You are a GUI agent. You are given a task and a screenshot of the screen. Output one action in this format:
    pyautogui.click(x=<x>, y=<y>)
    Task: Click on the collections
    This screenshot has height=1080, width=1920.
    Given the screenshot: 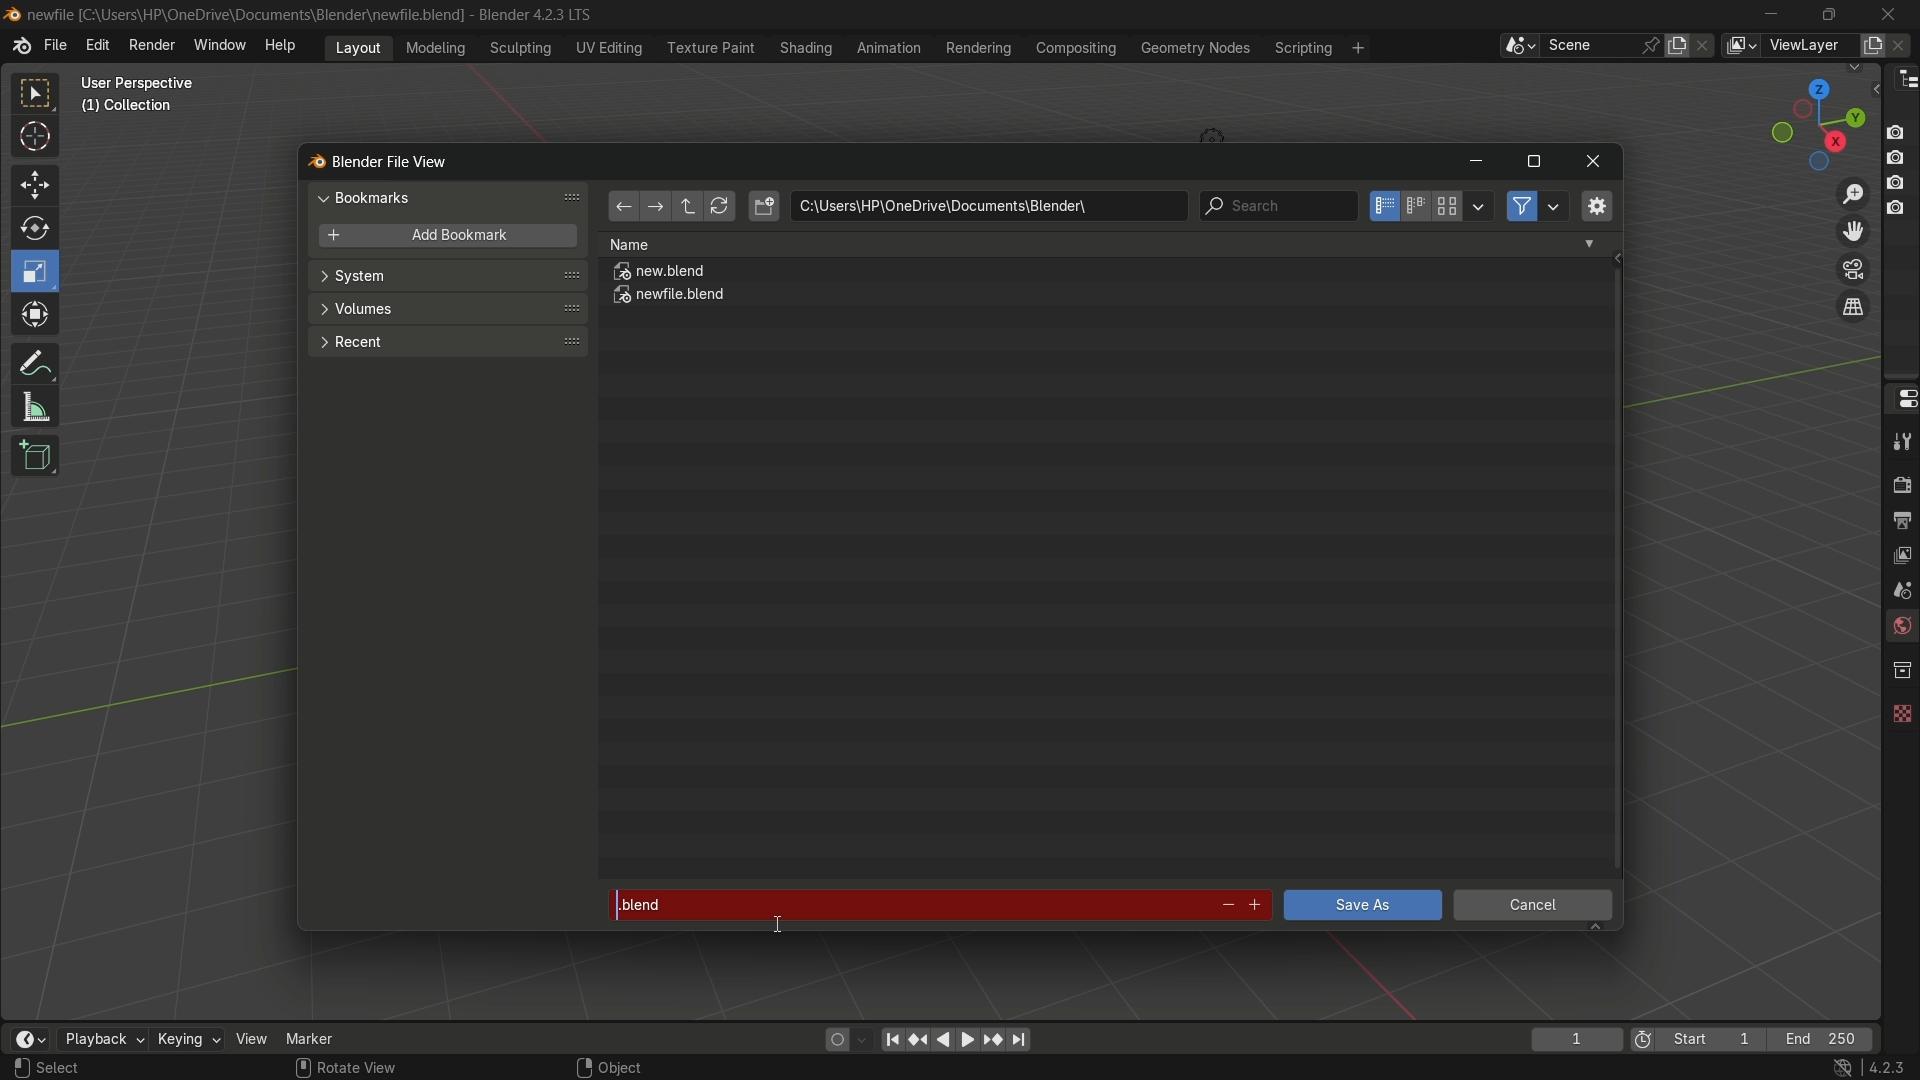 What is the action you would take?
    pyautogui.click(x=1901, y=670)
    